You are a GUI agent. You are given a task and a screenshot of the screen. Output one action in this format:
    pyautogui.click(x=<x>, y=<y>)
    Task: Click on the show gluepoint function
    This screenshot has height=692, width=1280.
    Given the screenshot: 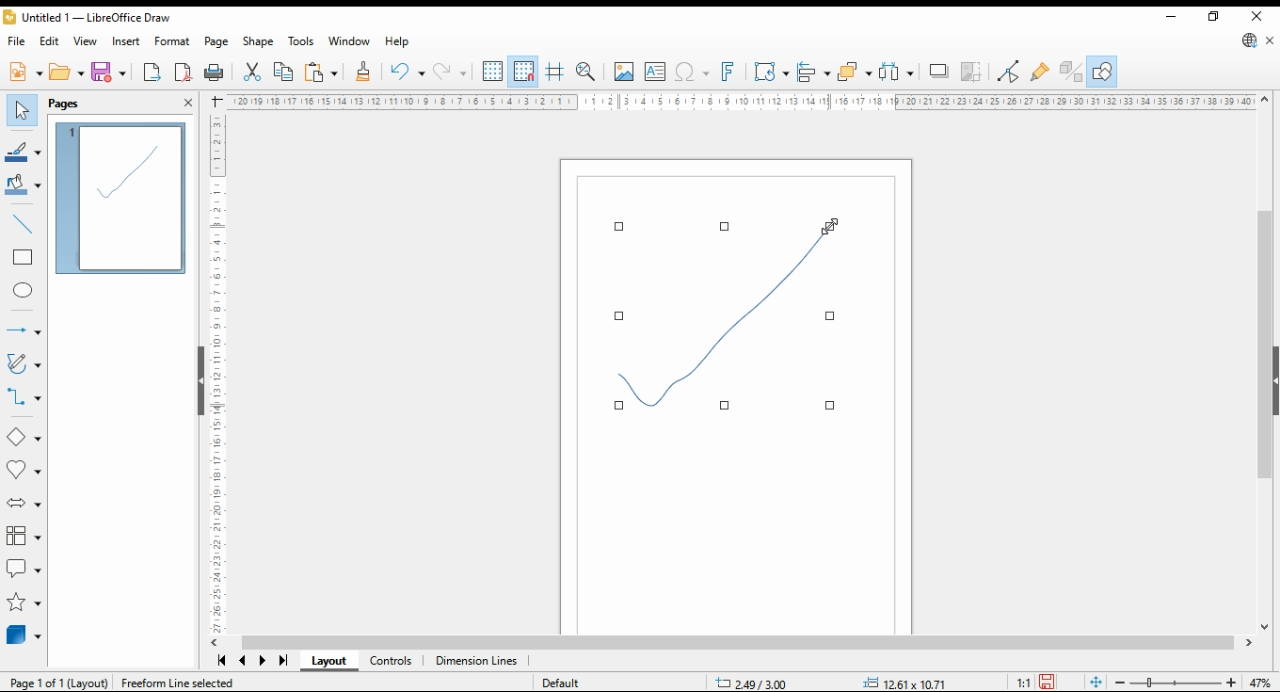 What is the action you would take?
    pyautogui.click(x=1041, y=72)
    